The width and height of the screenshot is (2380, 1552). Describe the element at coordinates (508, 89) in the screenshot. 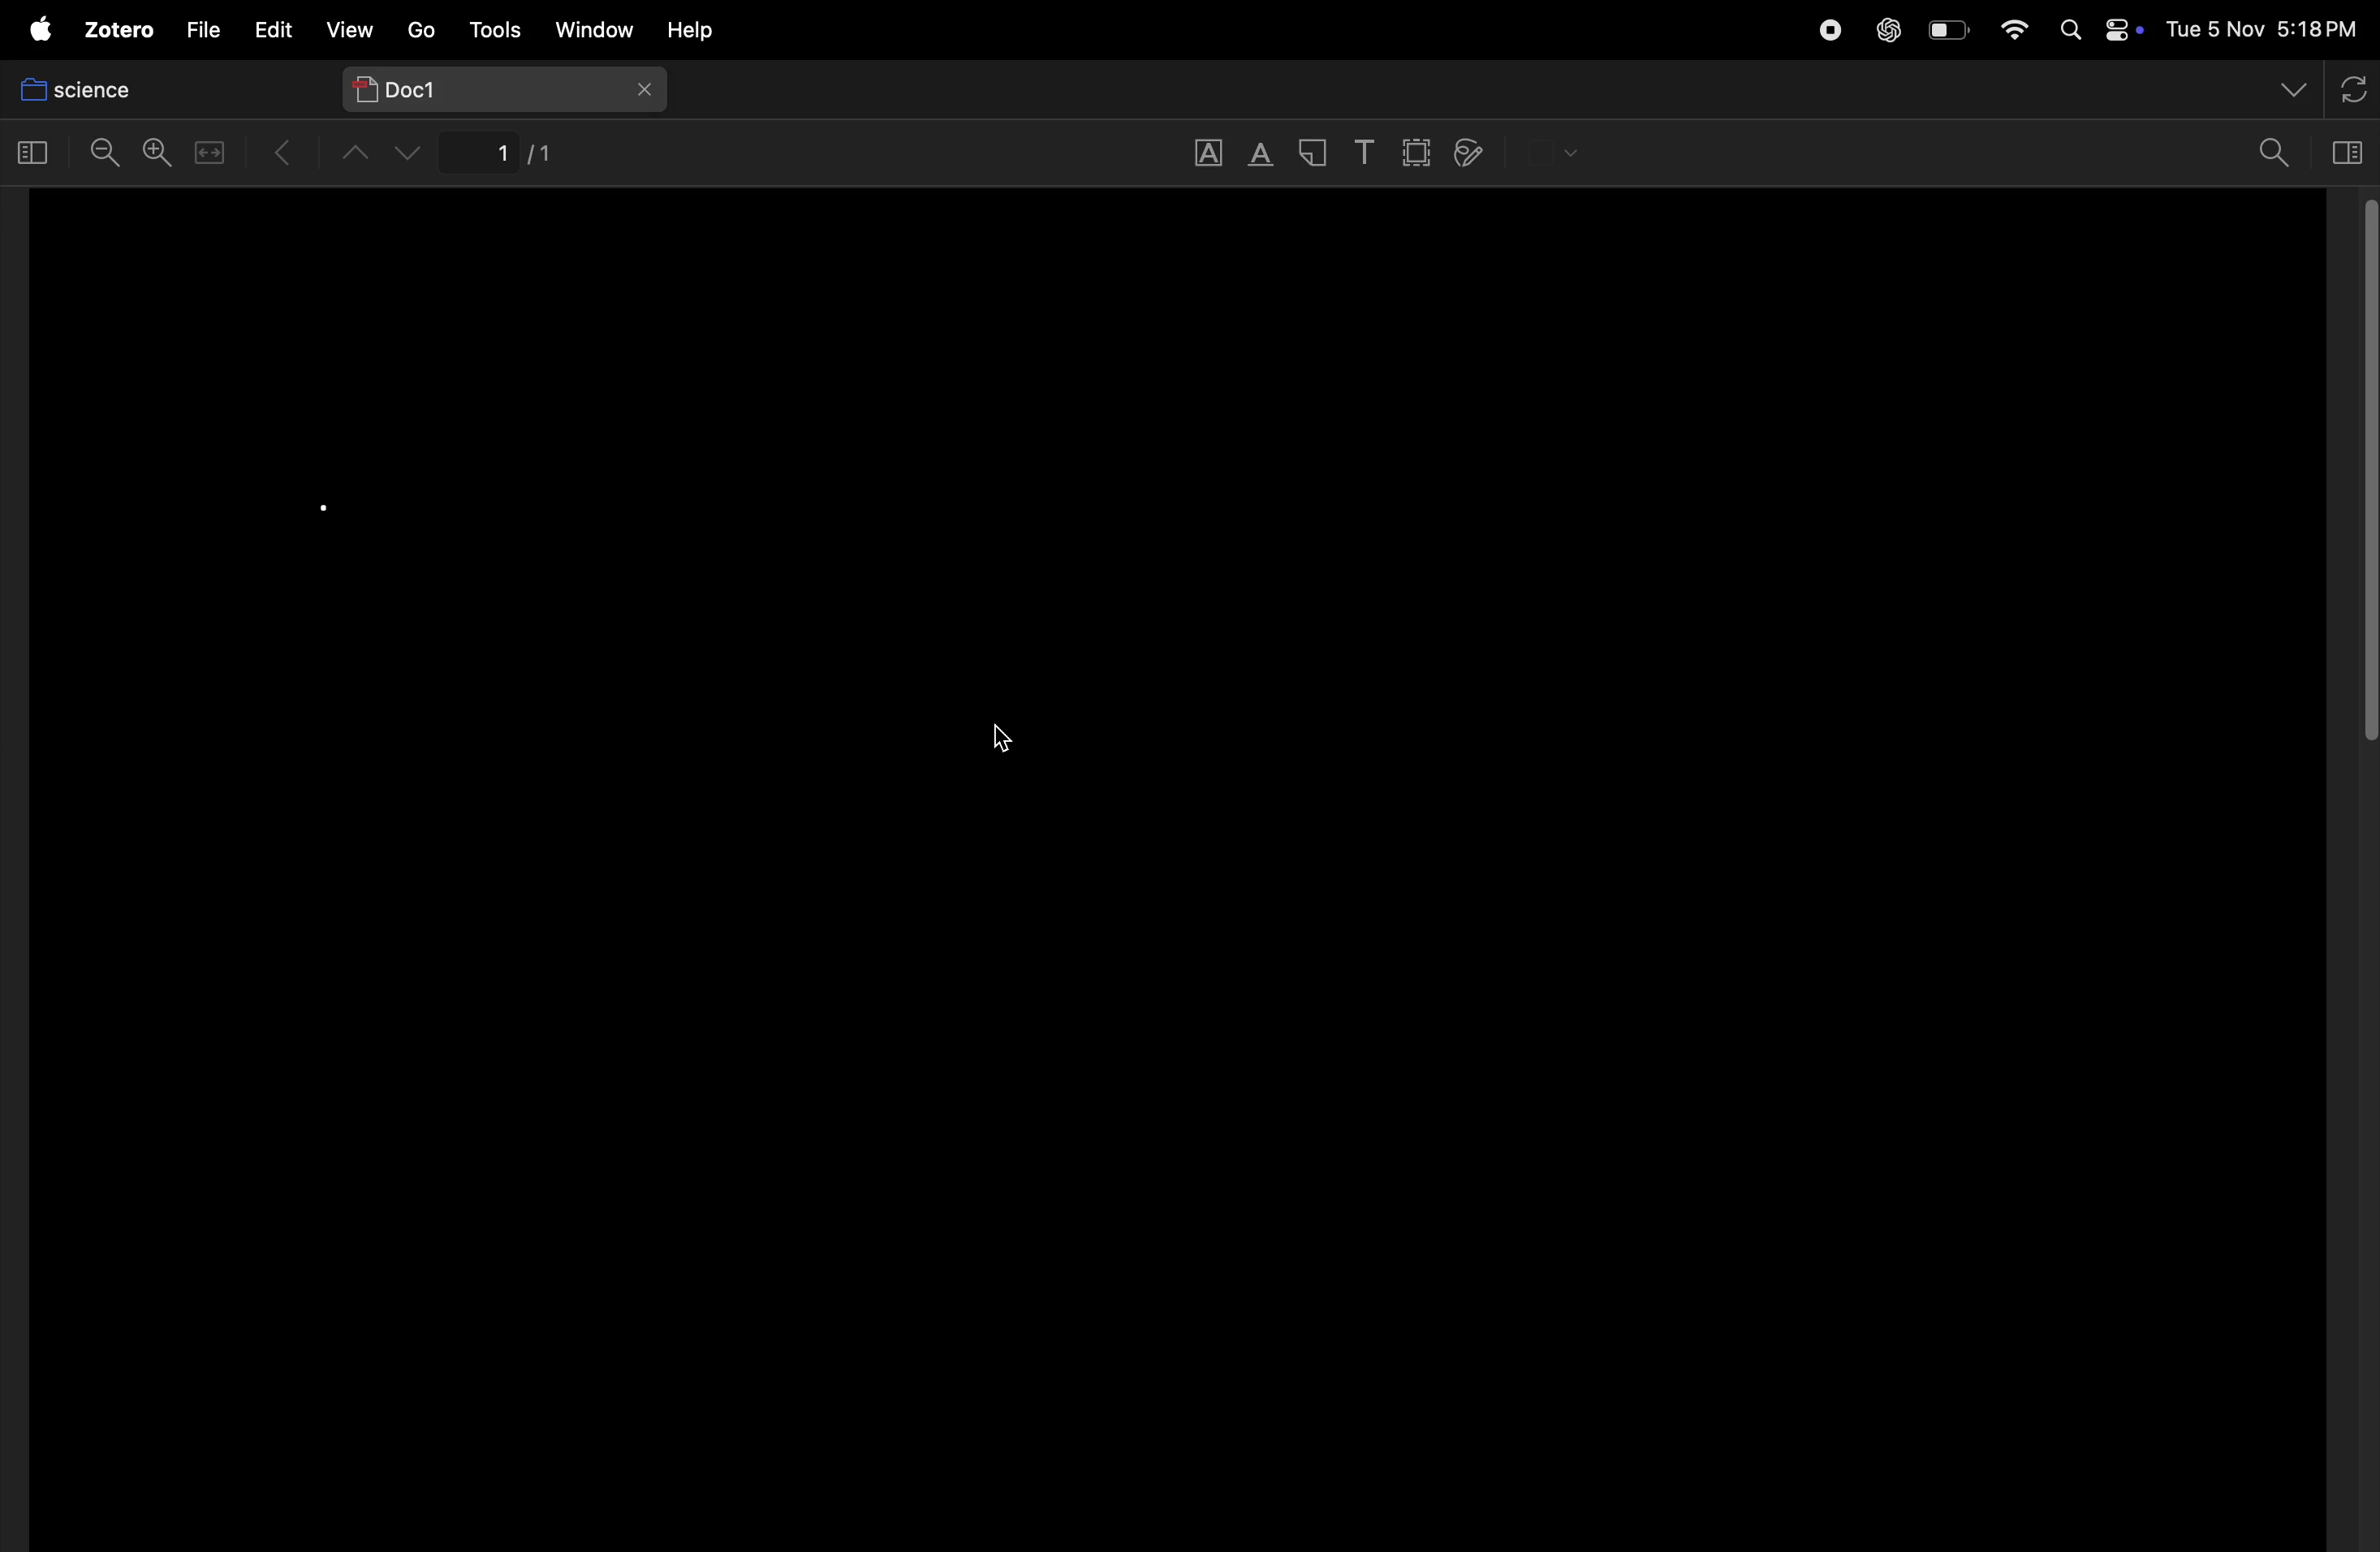

I see `doc1` at that location.